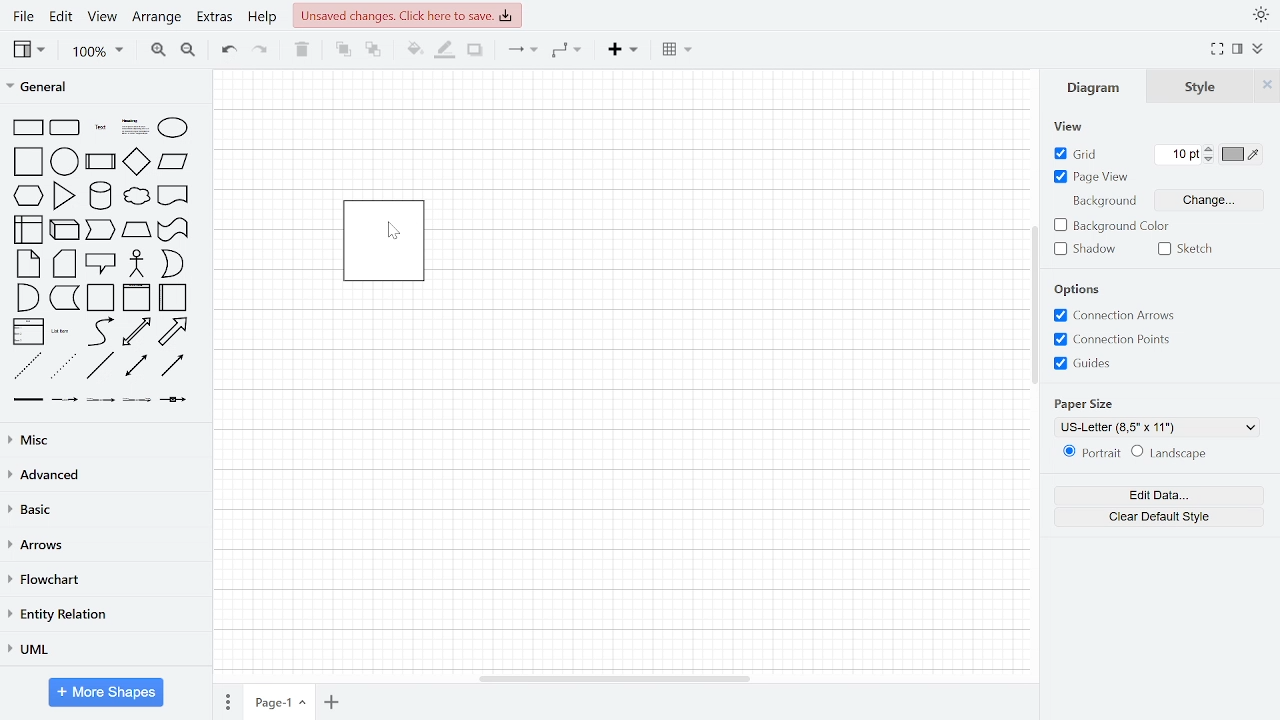  What do you see at coordinates (1083, 363) in the screenshot?
I see `guides` at bounding box center [1083, 363].